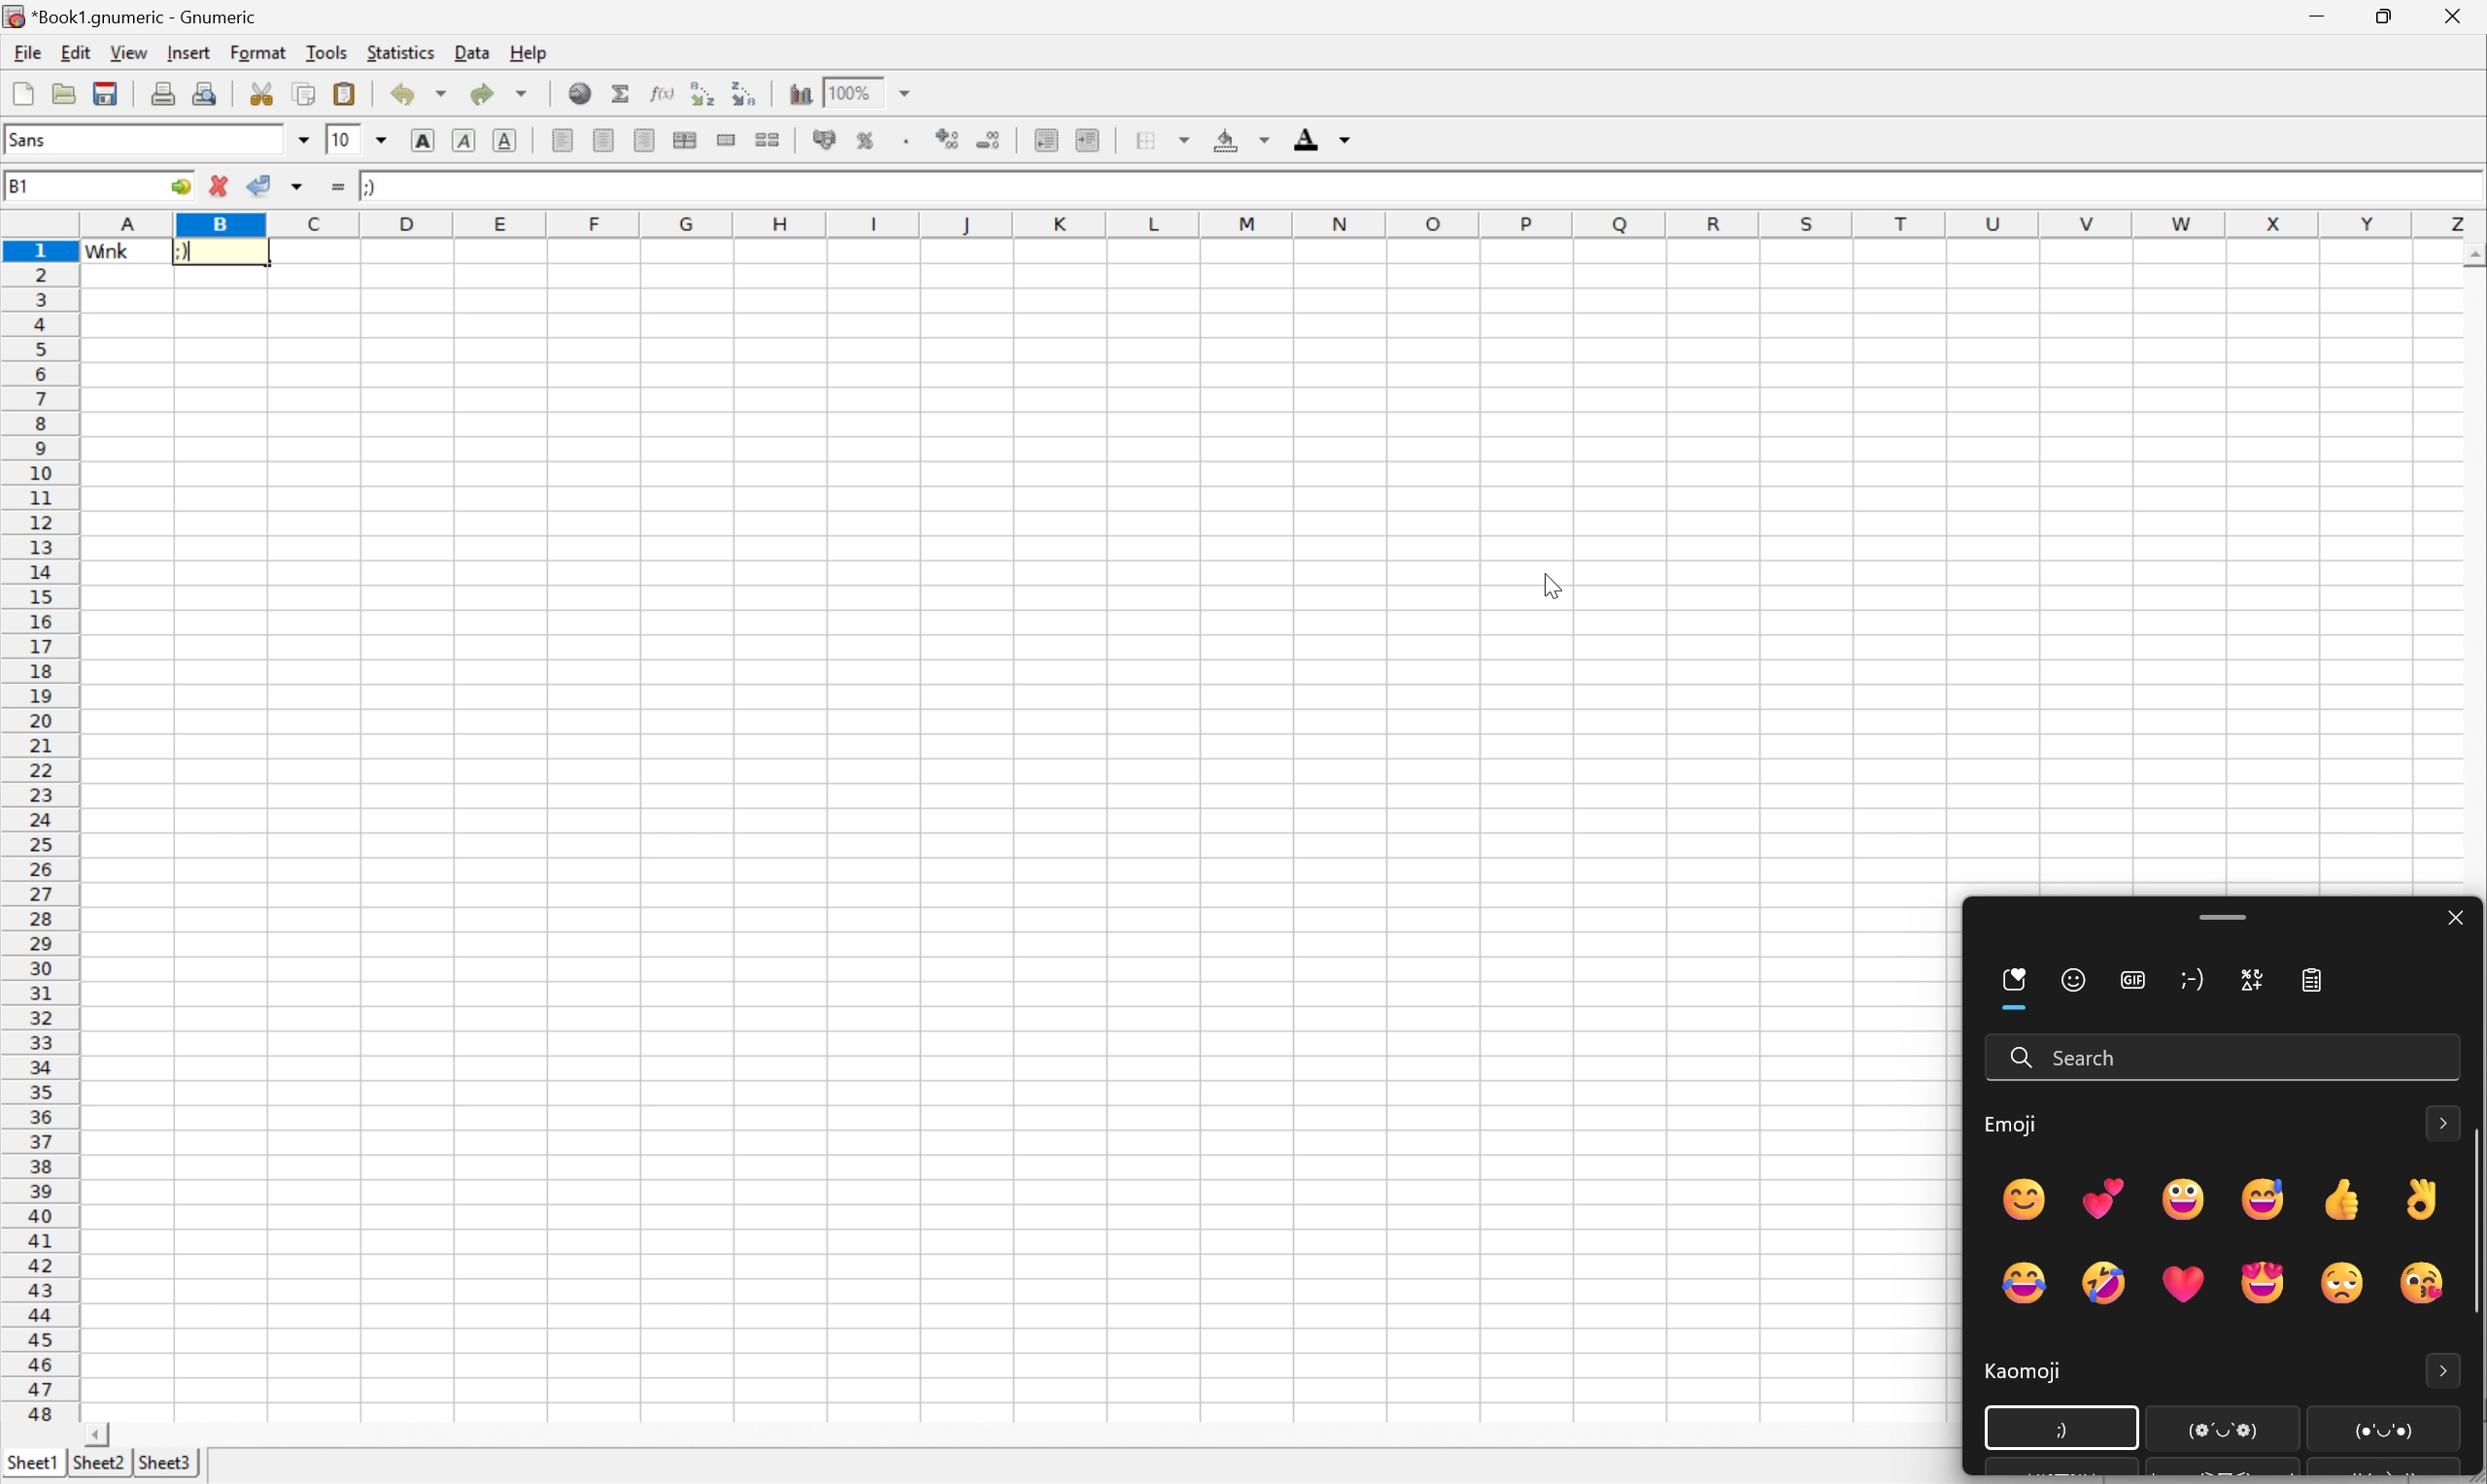 This screenshot has height=1484, width=2487. What do you see at coordinates (942, 140) in the screenshot?
I see `increase number of decimals displayed` at bounding box center [942, 140].